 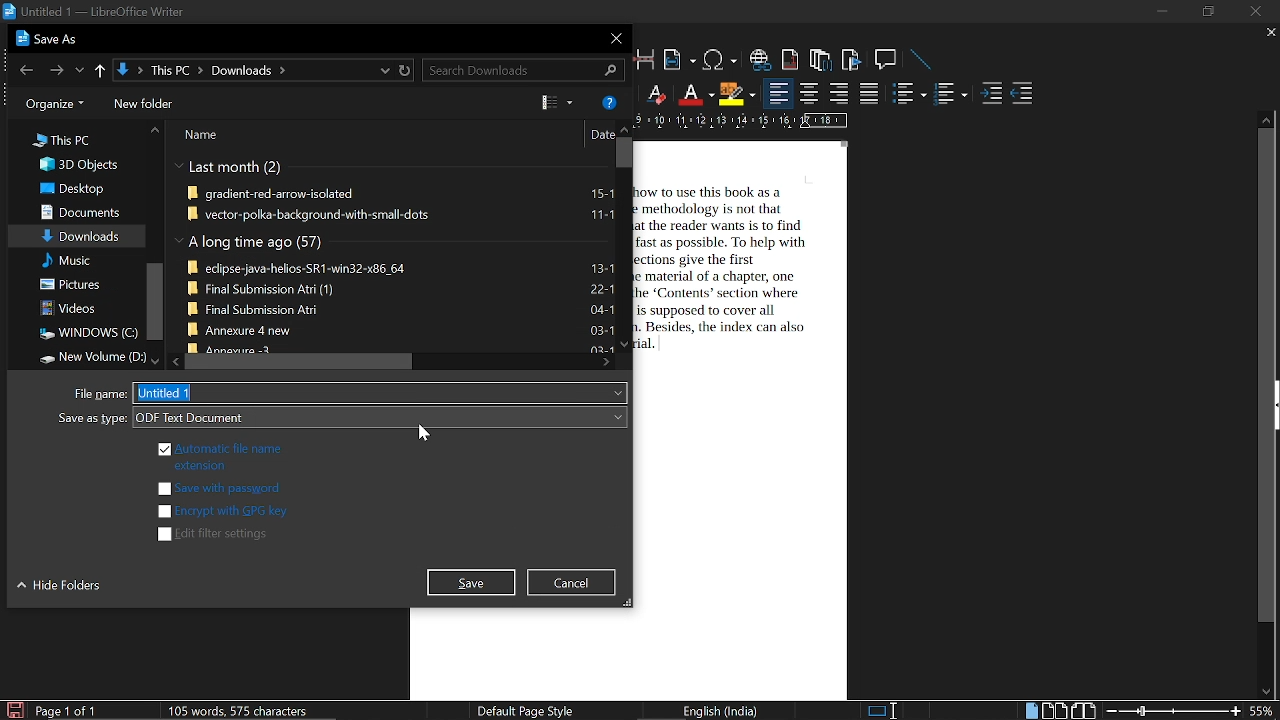 I want to click on move down, so click(x=1262, y=692).